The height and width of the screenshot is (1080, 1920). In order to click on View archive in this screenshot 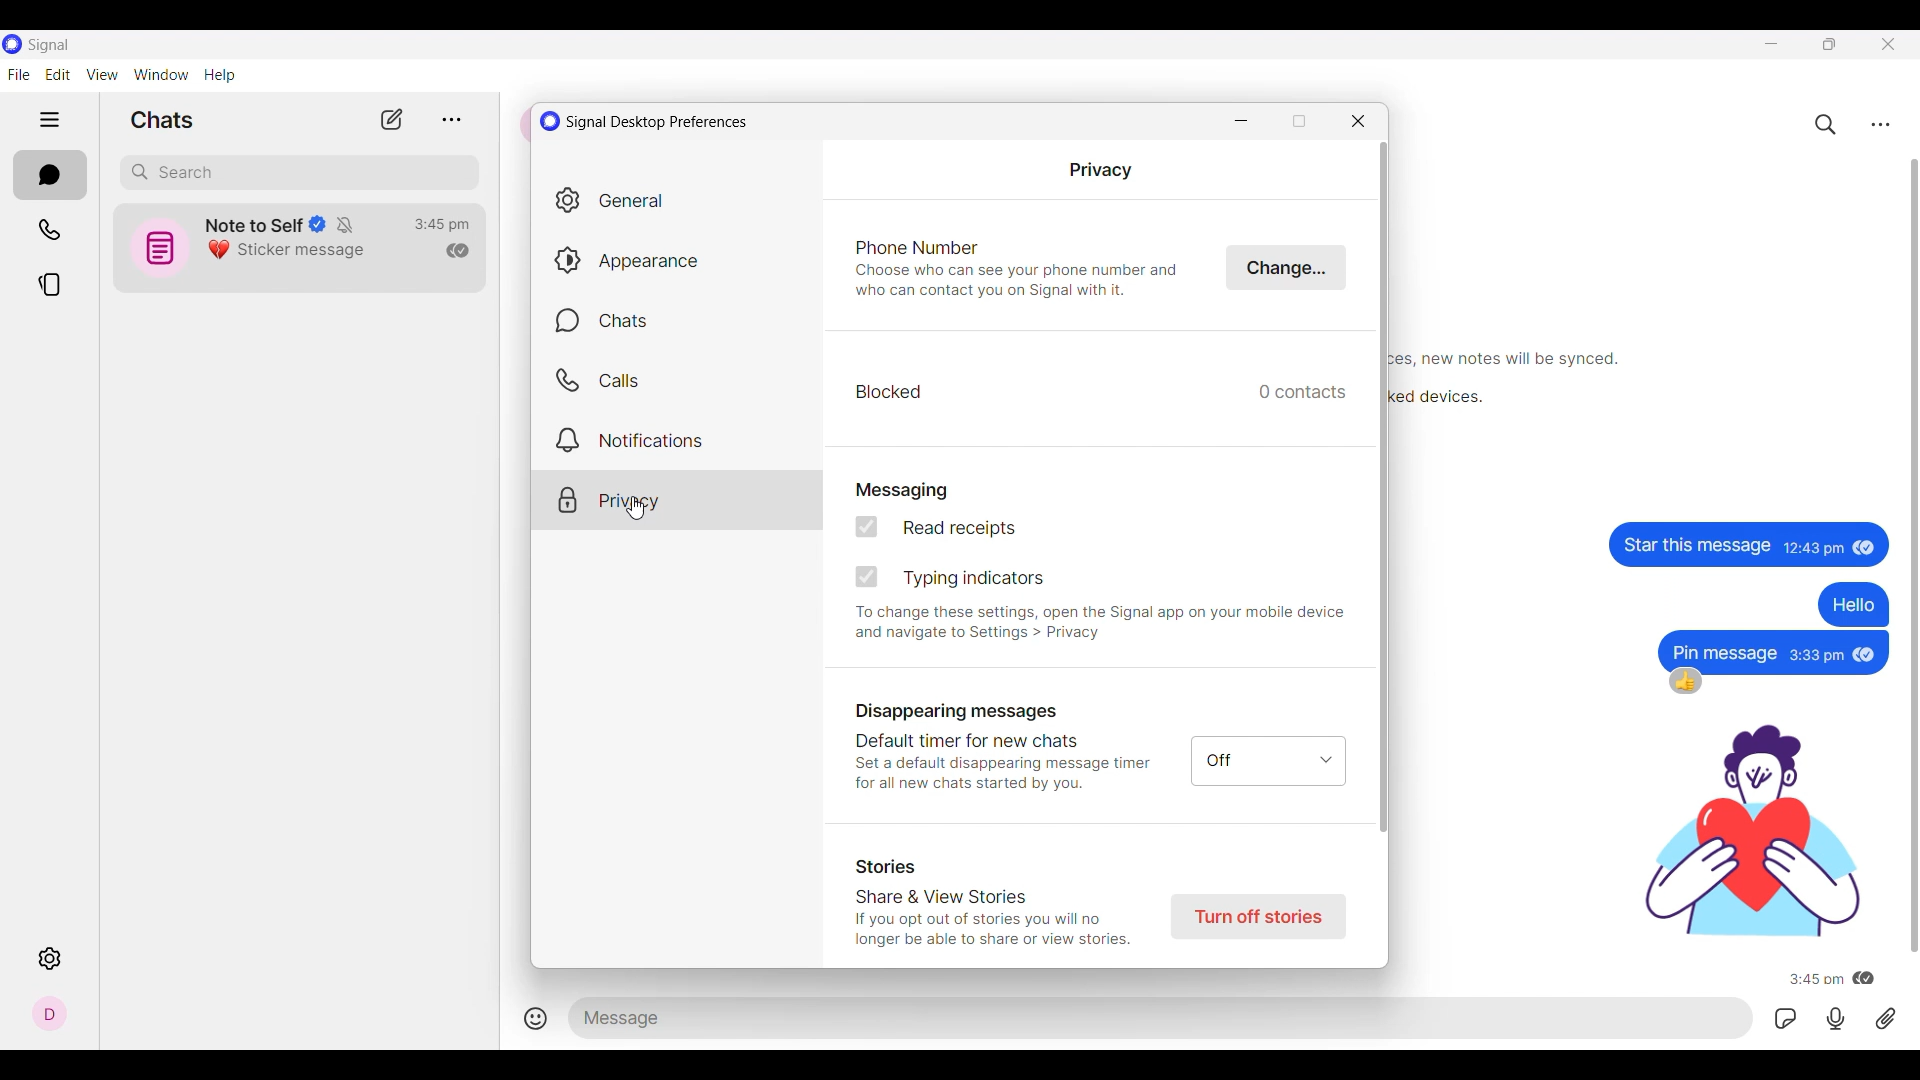, I will do `click(451, 120)`.